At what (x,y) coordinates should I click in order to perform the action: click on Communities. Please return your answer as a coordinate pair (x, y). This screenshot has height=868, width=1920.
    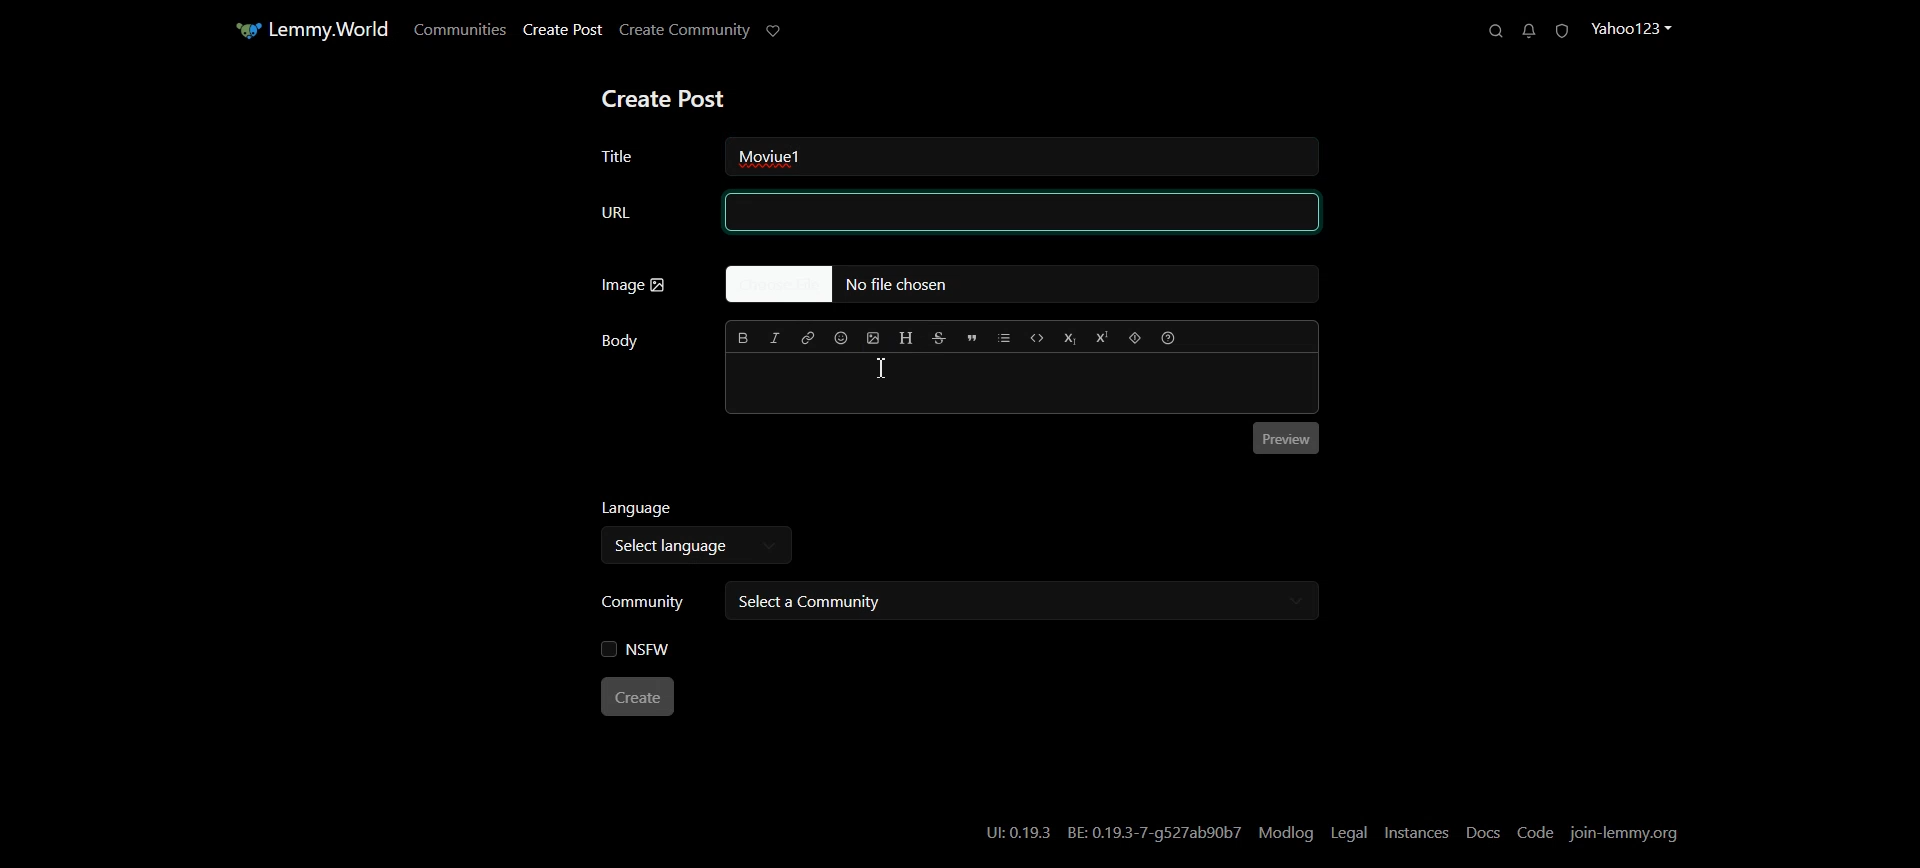
    Looking at the image, I should click on (457, 29).